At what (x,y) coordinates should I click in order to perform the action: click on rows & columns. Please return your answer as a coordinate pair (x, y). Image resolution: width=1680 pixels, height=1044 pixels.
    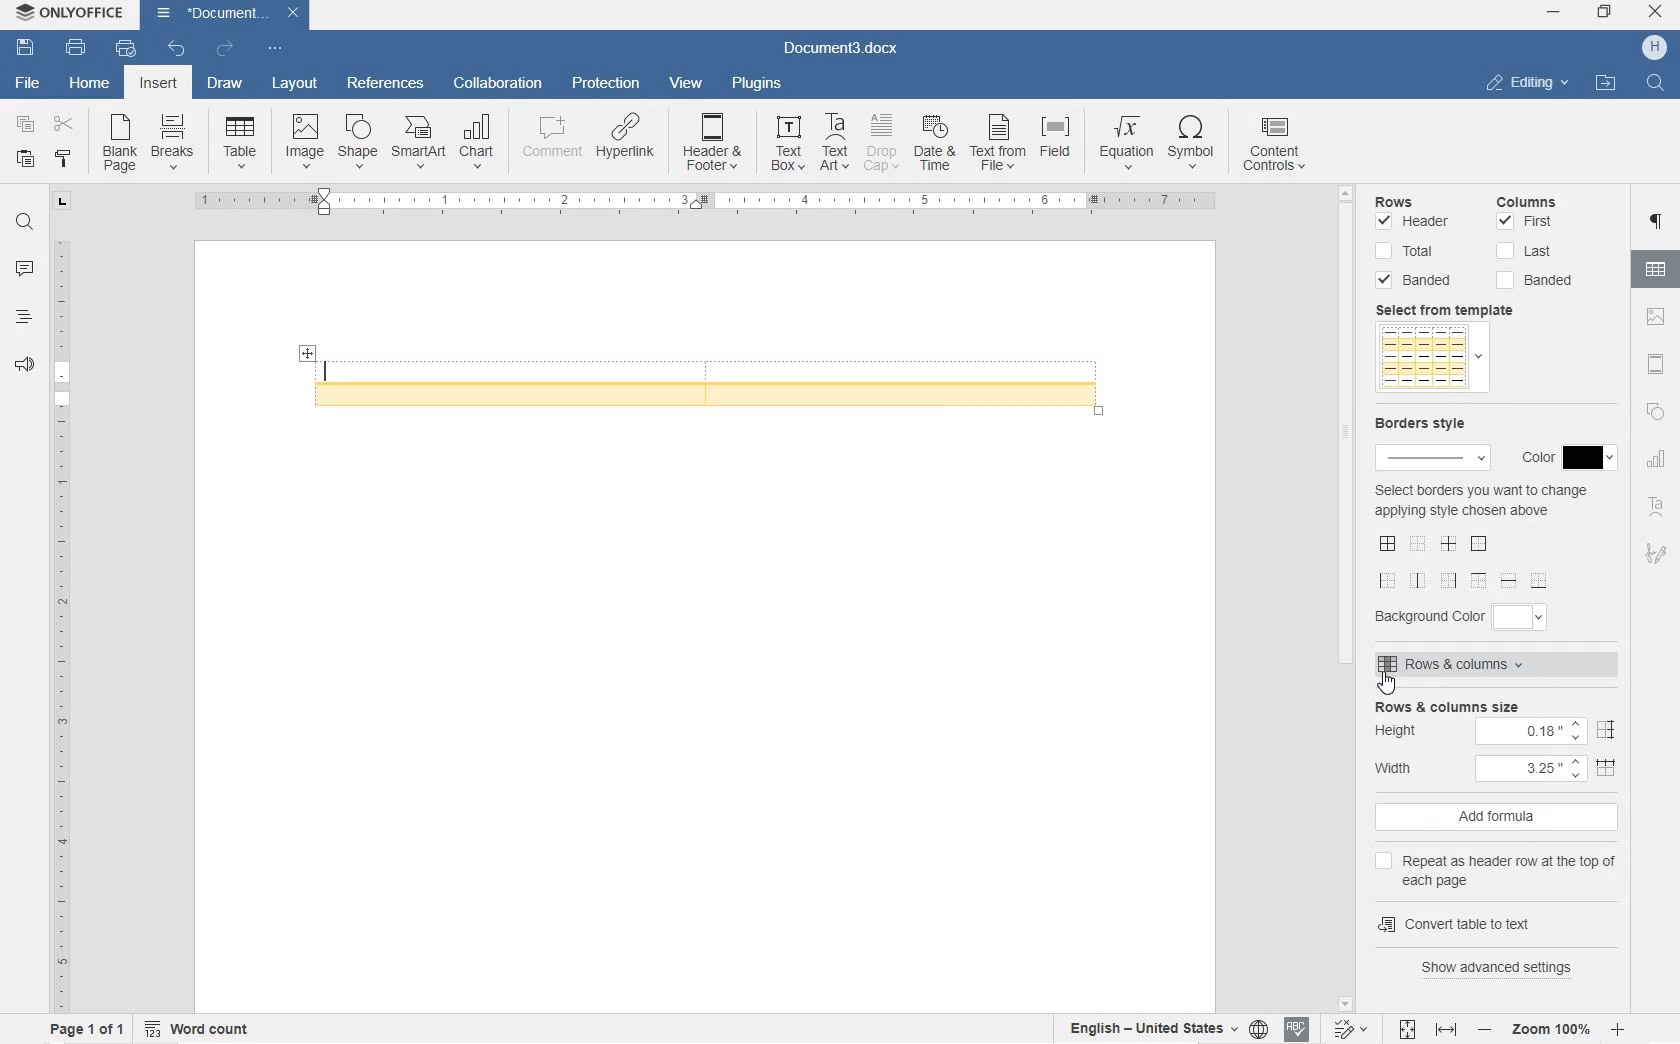
    Looking at the image, I should click on (1488, 668).